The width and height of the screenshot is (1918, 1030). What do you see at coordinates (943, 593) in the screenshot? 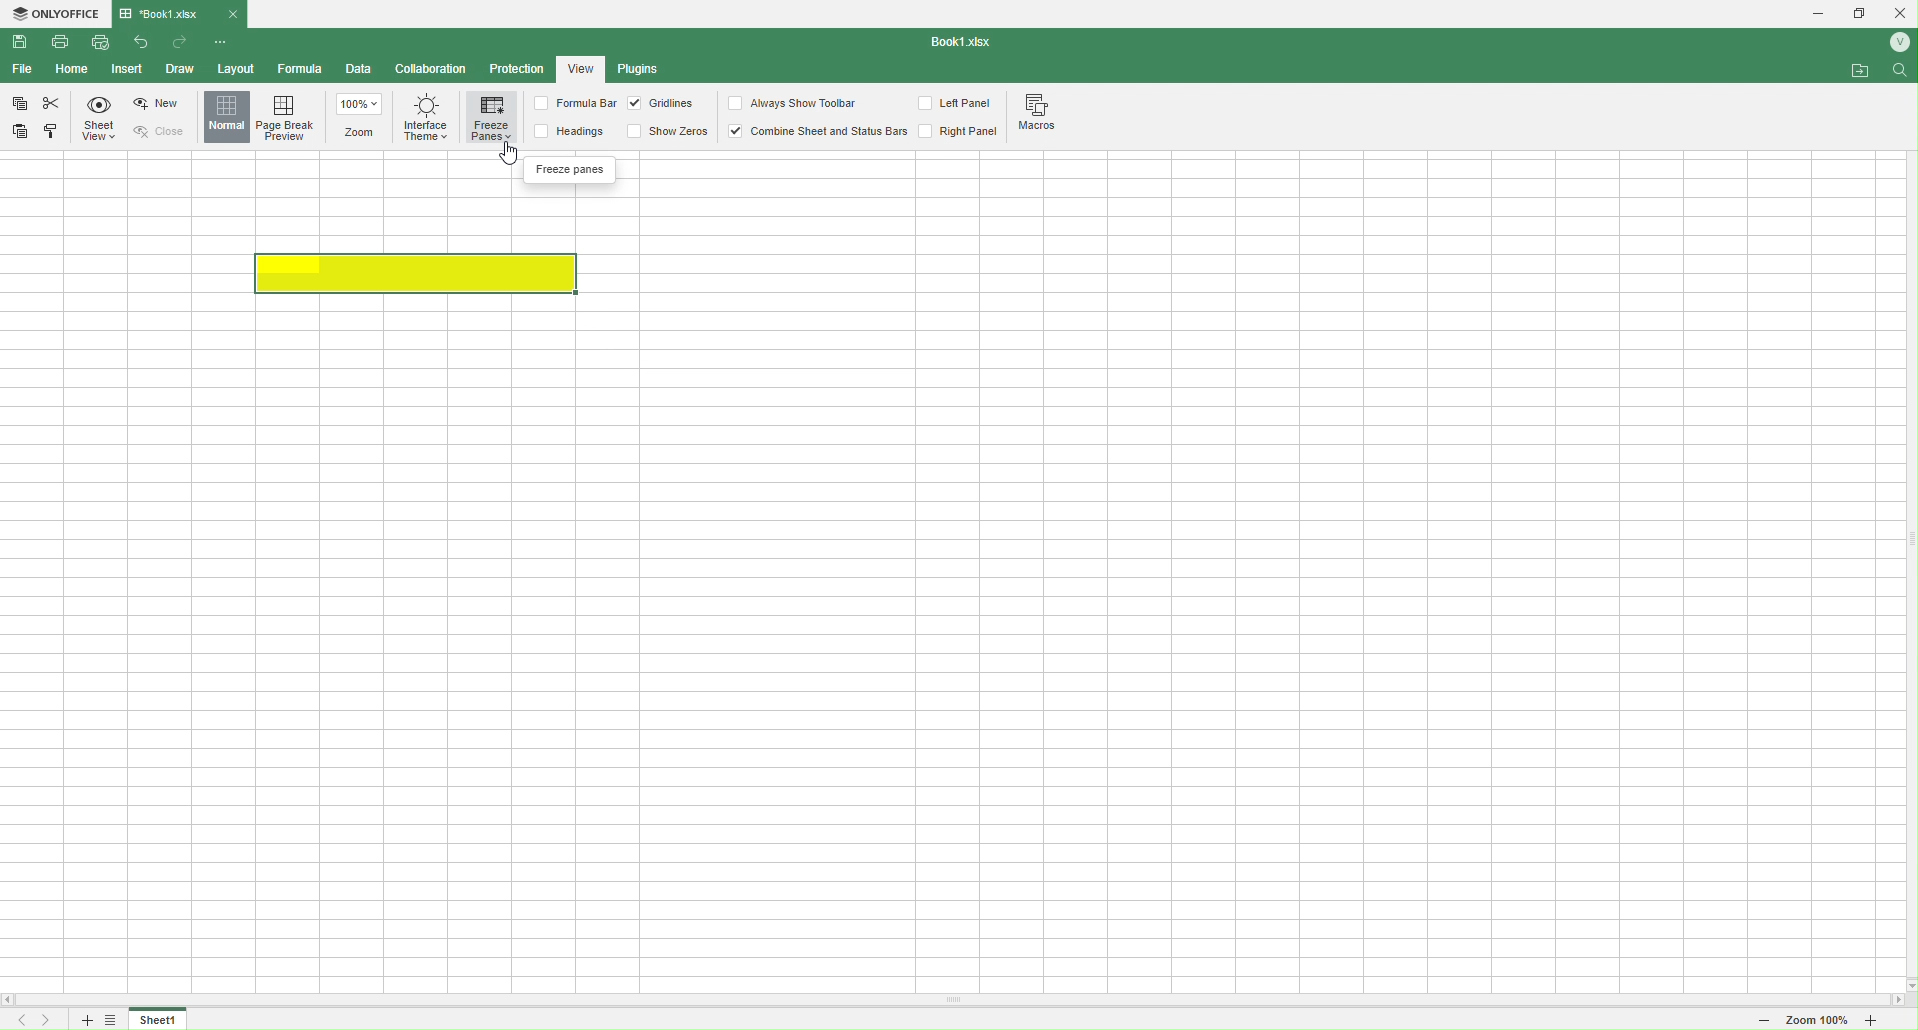
I see `Cells` at bounding box center [943, 593].